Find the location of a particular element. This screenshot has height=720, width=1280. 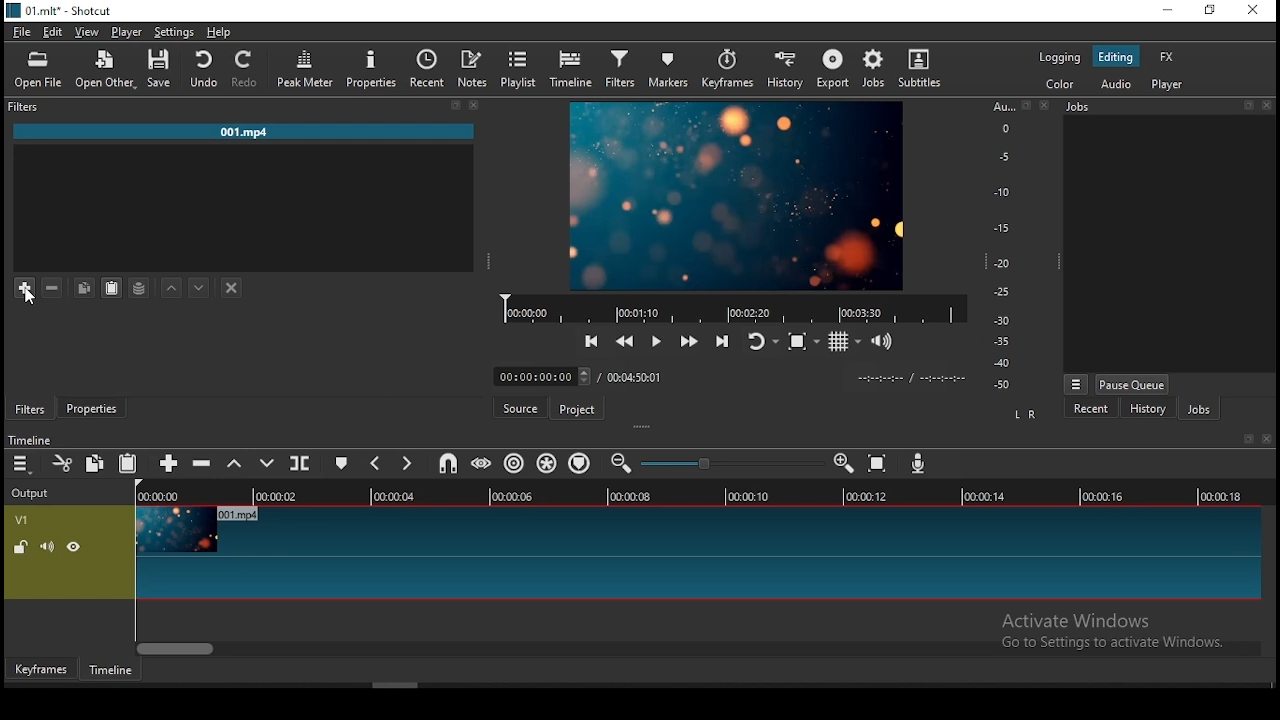

Menu is located at coordinates (1078, 385).